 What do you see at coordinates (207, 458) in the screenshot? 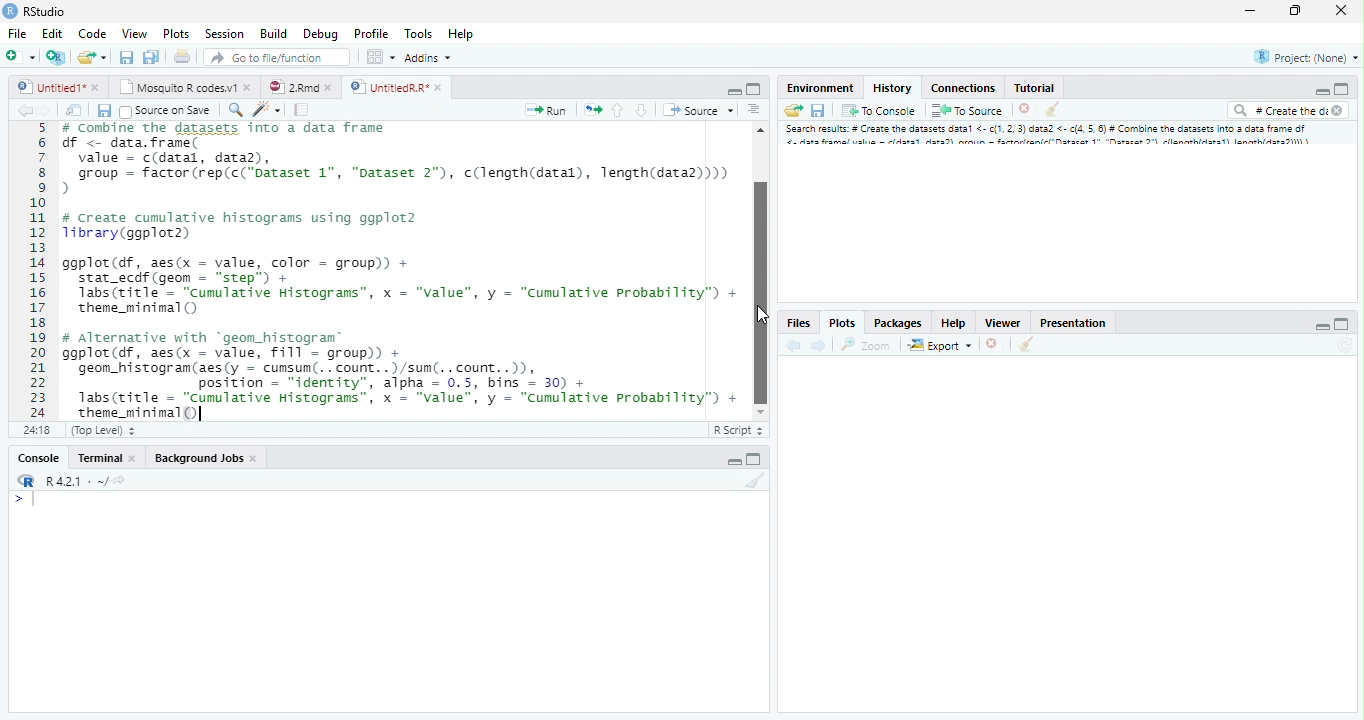
I see `Background Jobs` at bounding box center [207, 458].